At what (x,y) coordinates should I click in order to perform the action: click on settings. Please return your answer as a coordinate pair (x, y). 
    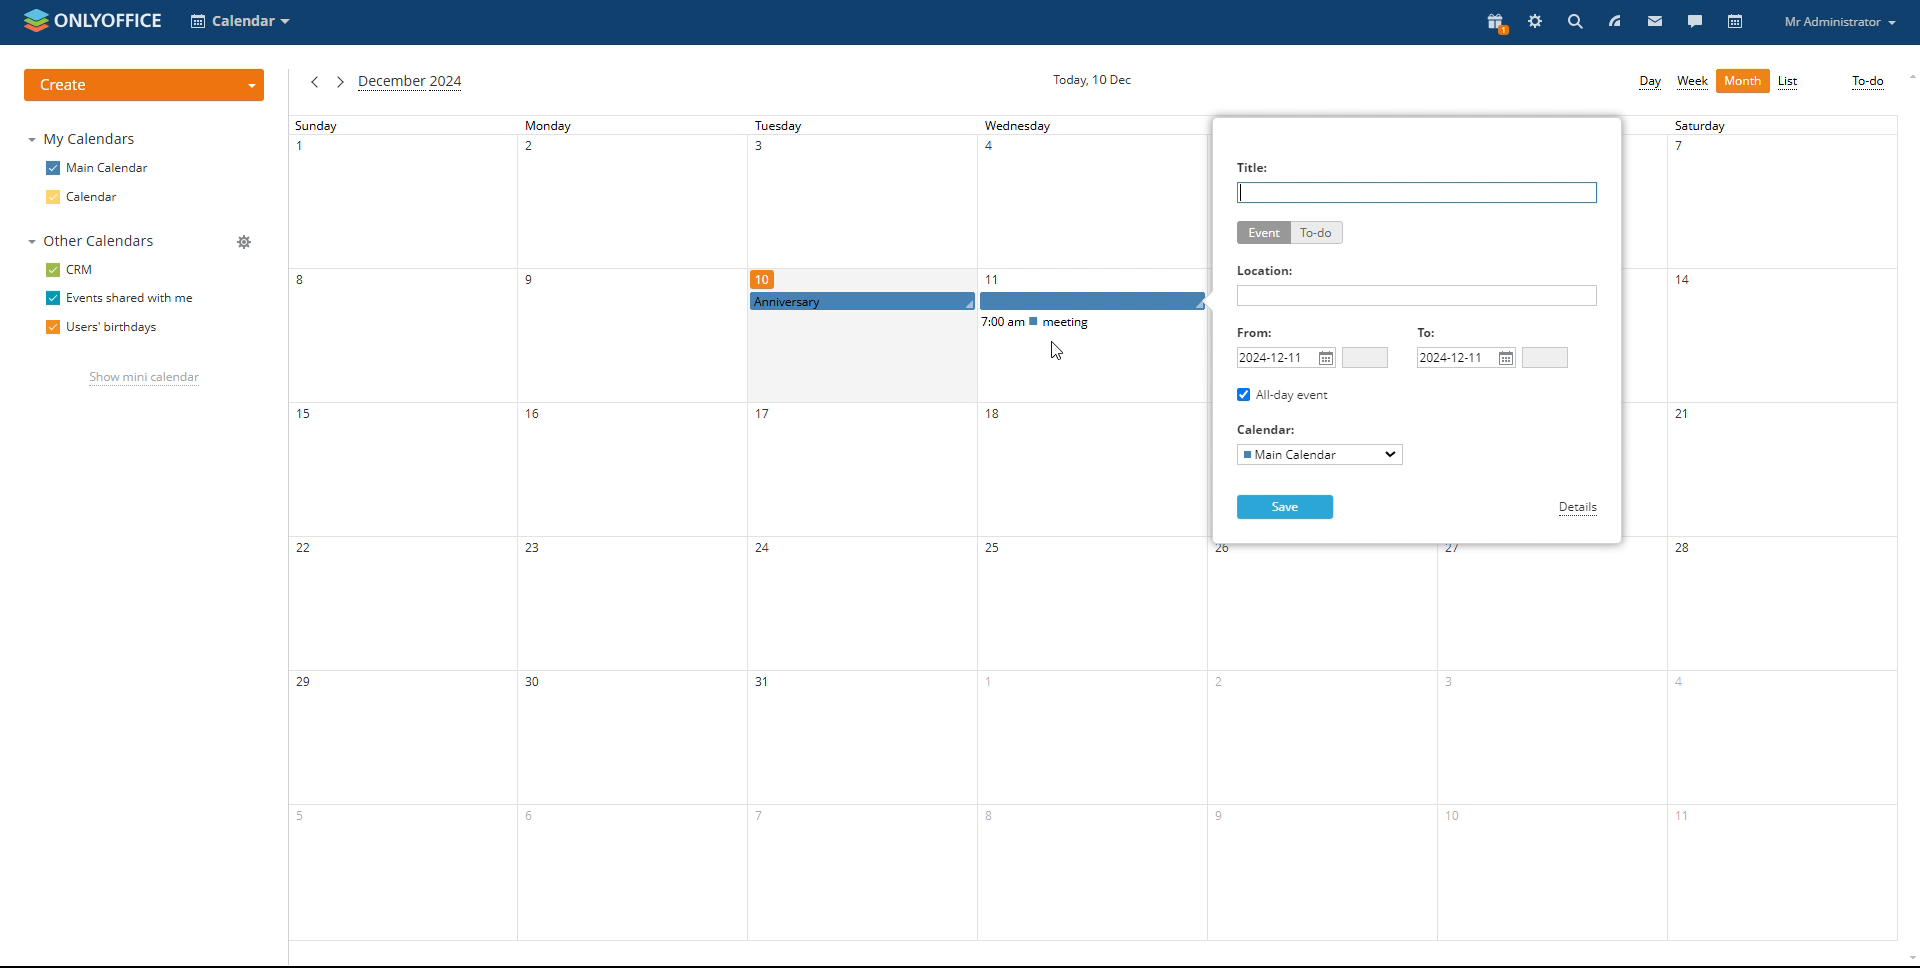
    Looking at the image, I should click on (1534, 22).